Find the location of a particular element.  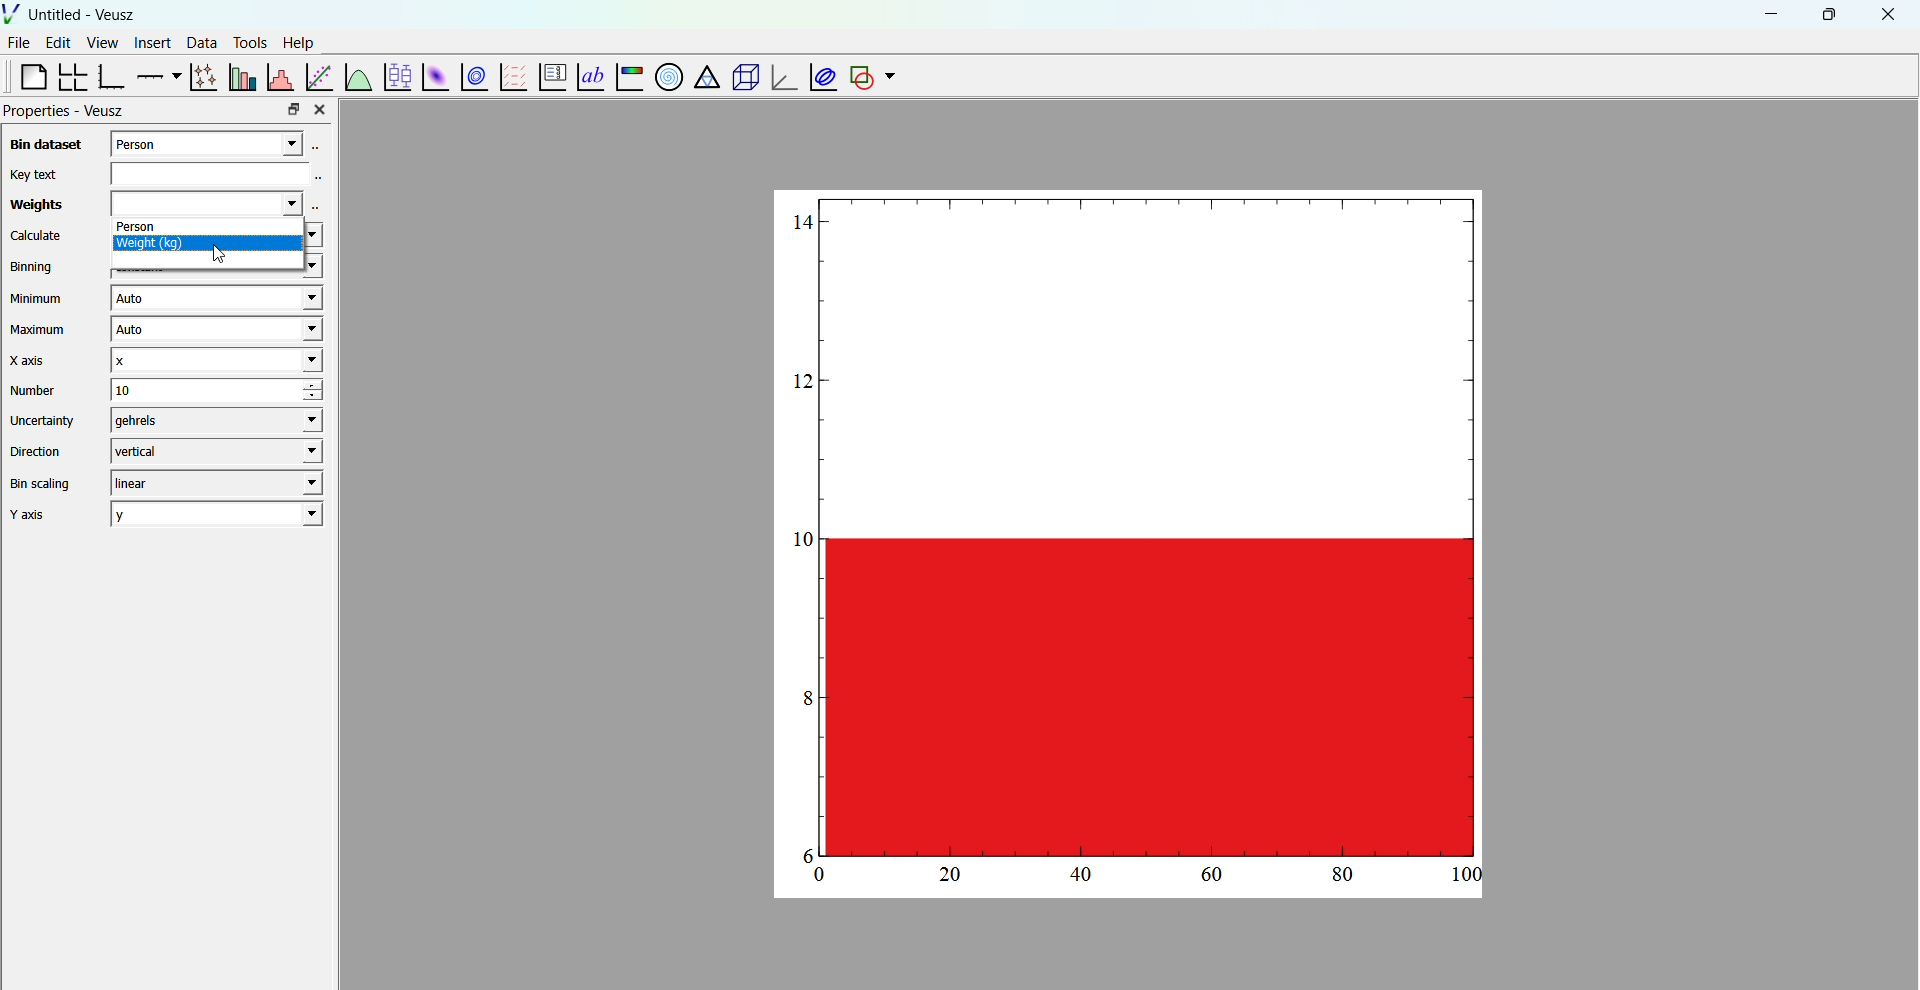

add an axis to a plot is located at coordinates (156, 75).